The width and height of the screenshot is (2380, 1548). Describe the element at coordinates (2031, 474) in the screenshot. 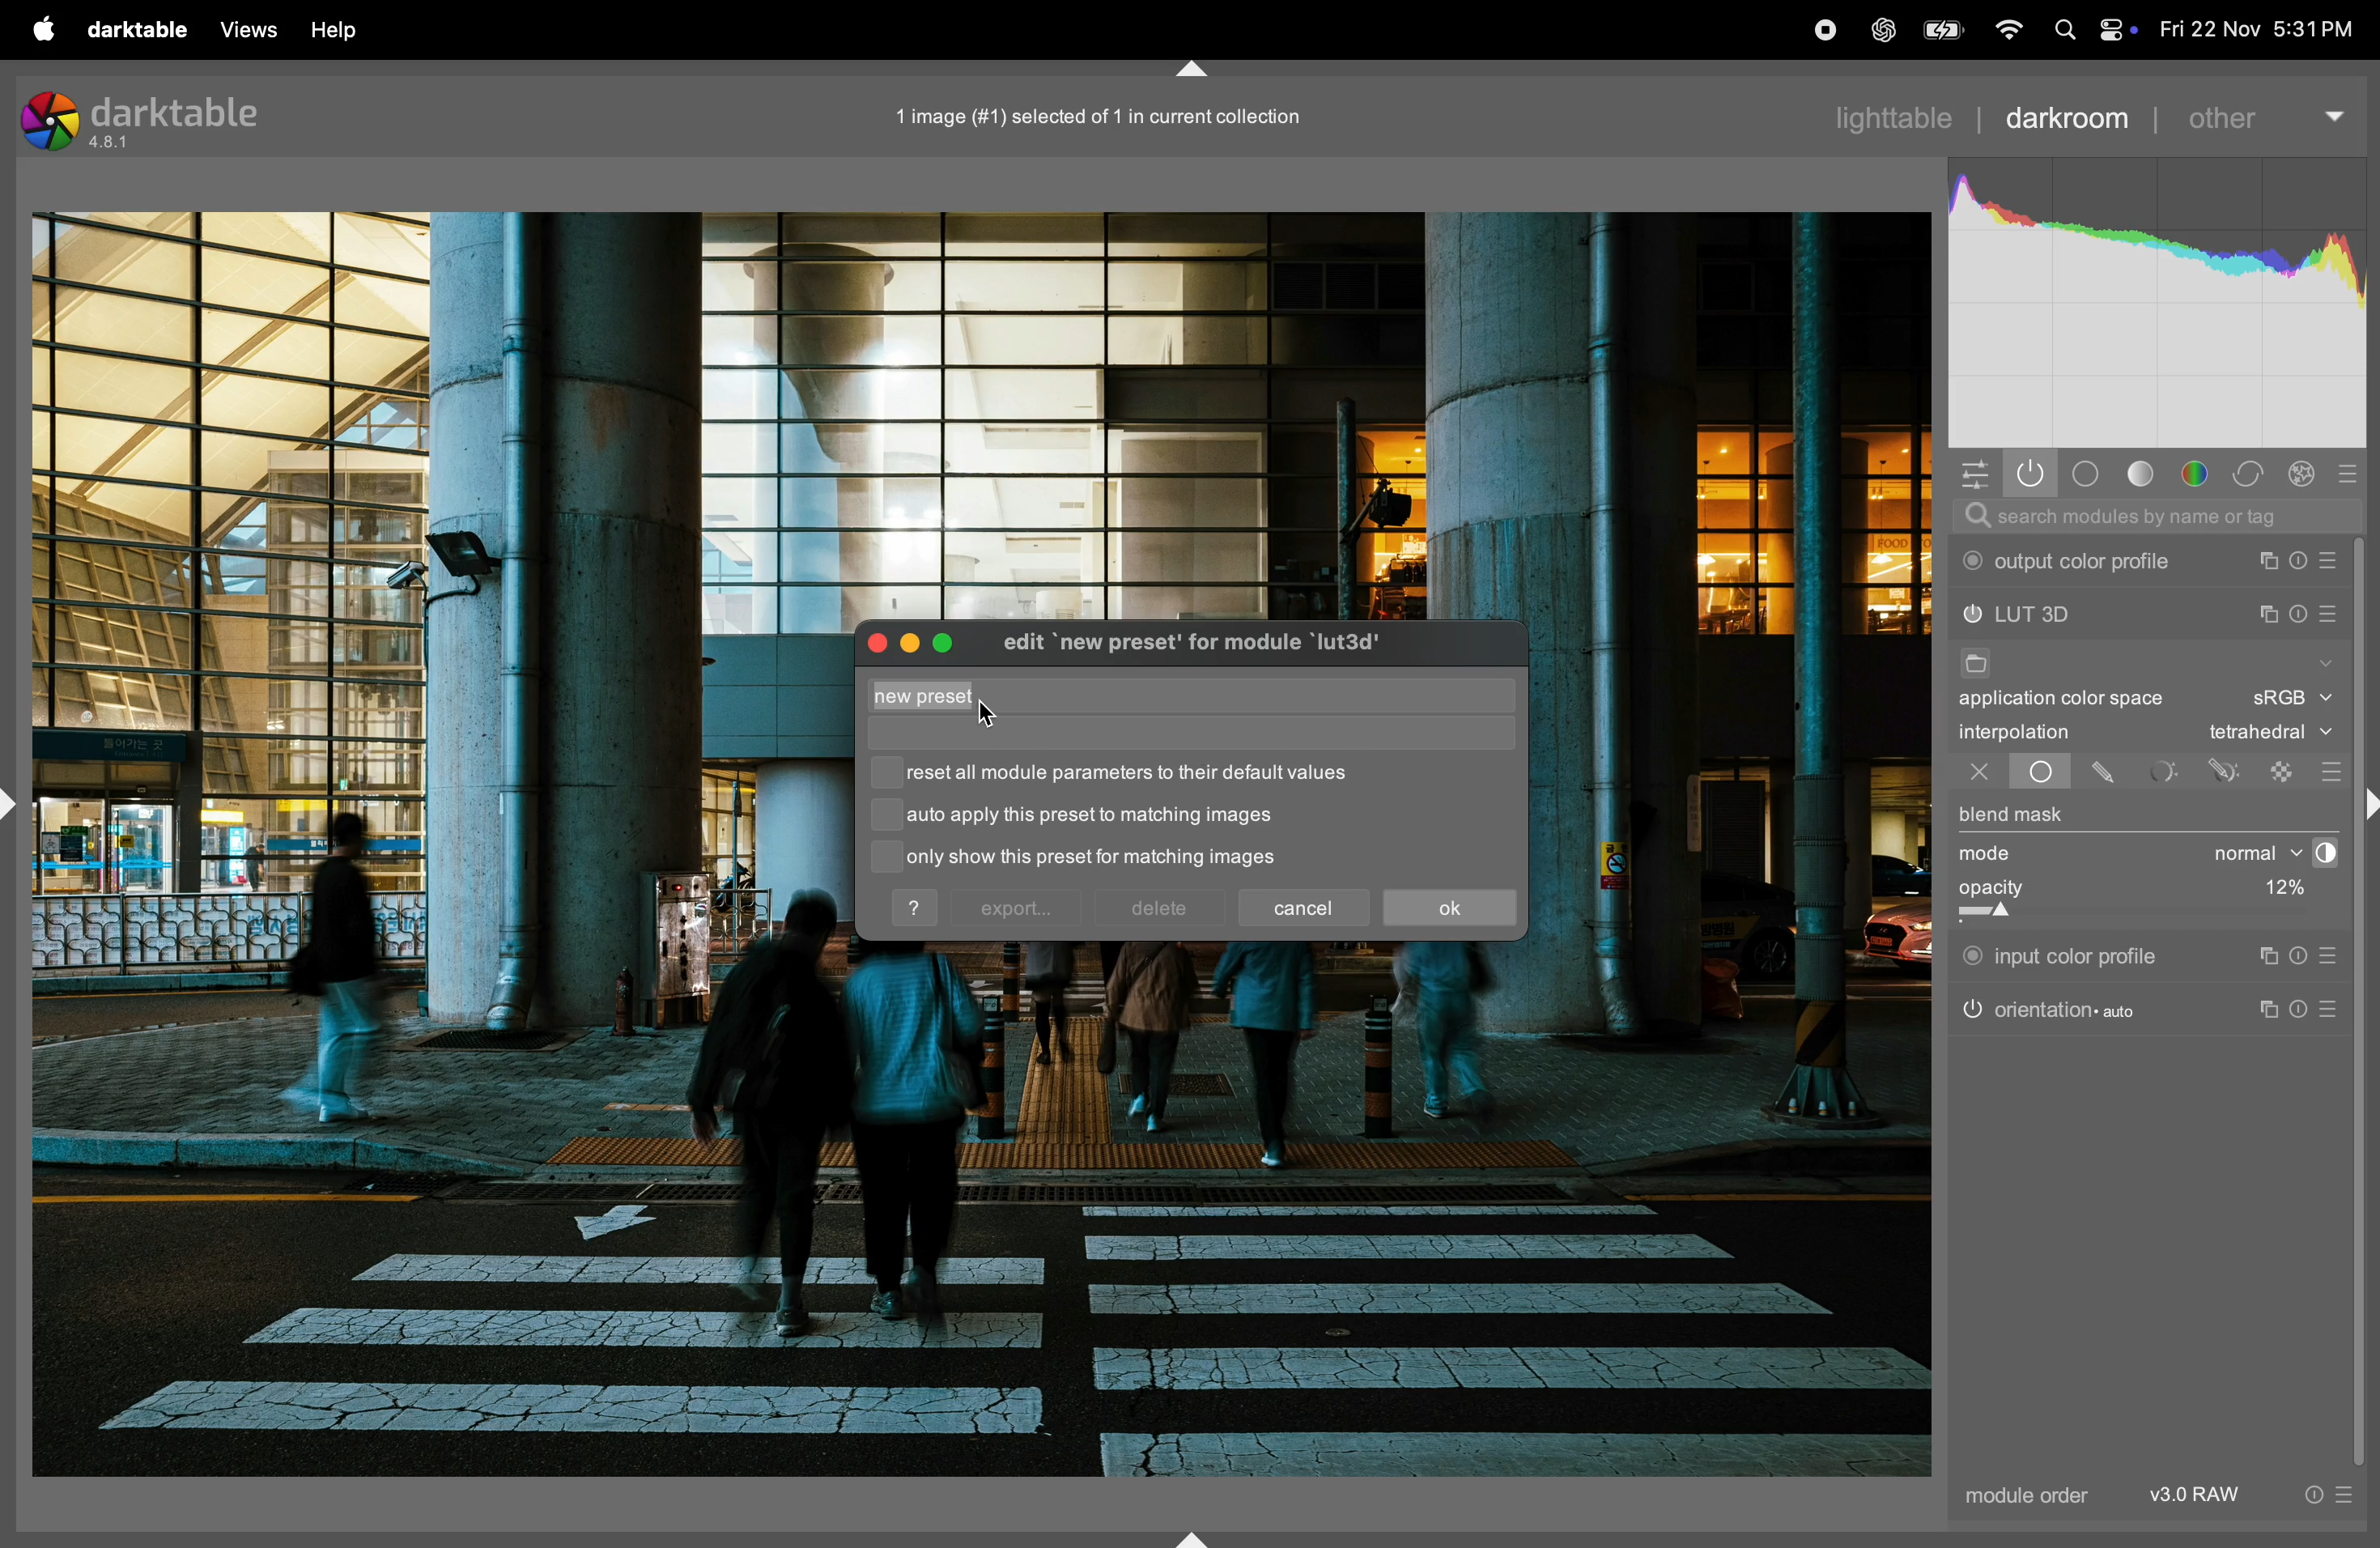

I see `show only active modules` at that location.